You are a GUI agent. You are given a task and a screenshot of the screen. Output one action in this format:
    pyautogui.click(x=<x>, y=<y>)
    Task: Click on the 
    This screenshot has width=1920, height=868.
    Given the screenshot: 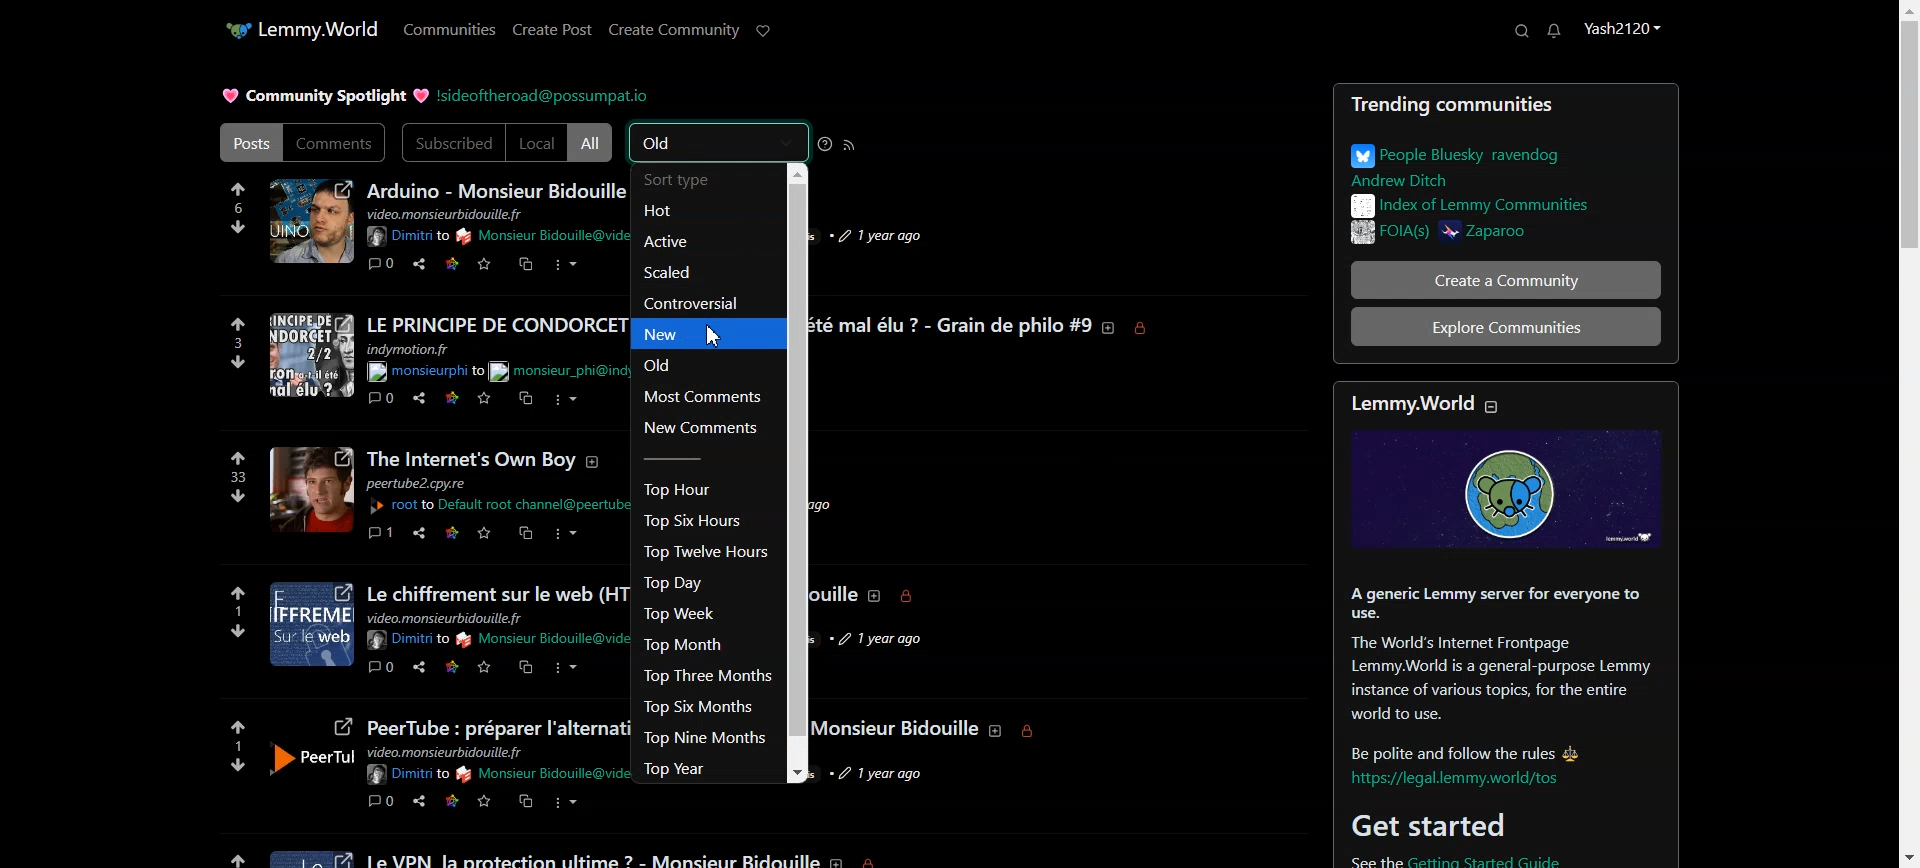 What is the action you would take?
    pyautogui.click(x=451, y=666)
    